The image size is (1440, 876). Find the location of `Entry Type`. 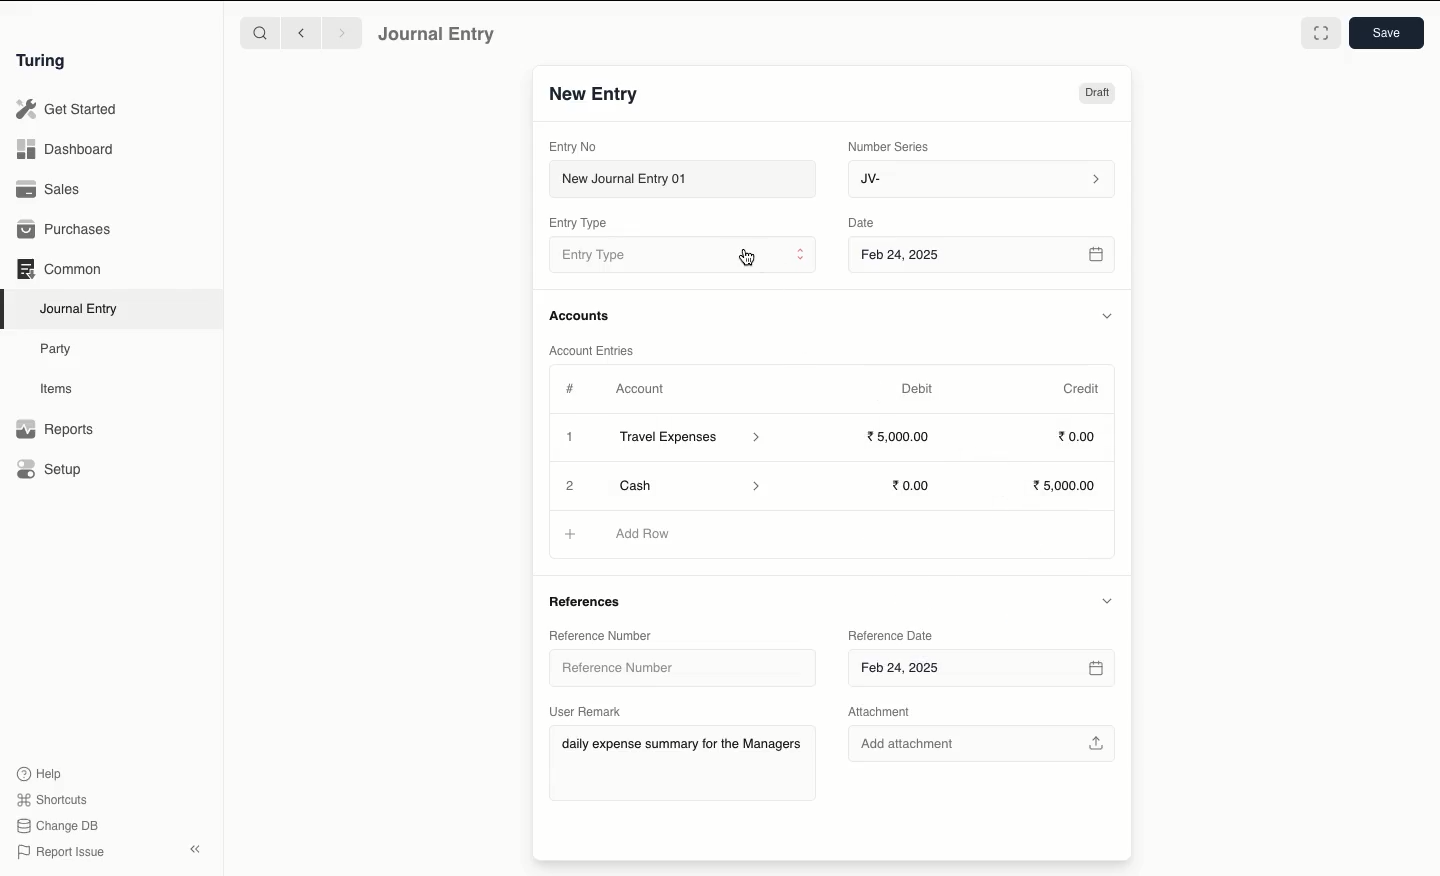

Entry Type is located at coordinates (682, 254).